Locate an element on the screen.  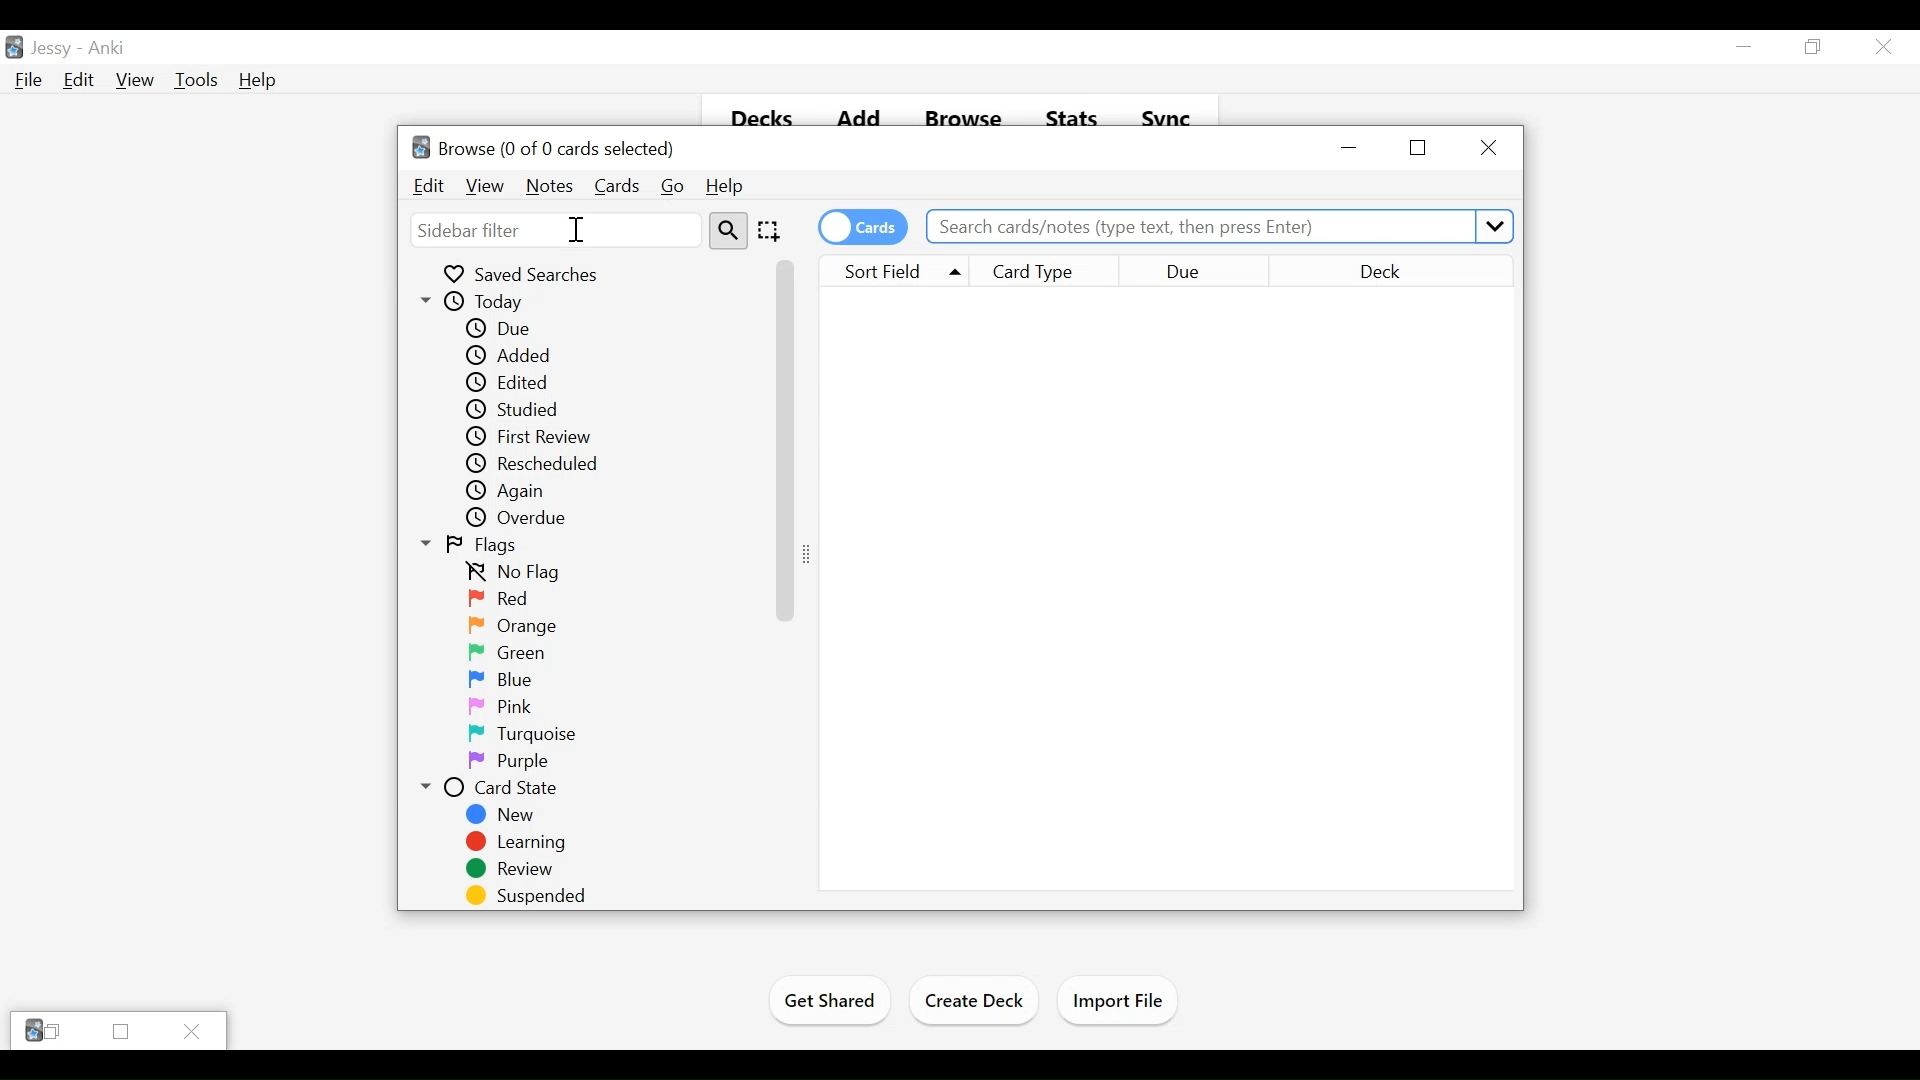
Pink is located at coordinates (501, 705).